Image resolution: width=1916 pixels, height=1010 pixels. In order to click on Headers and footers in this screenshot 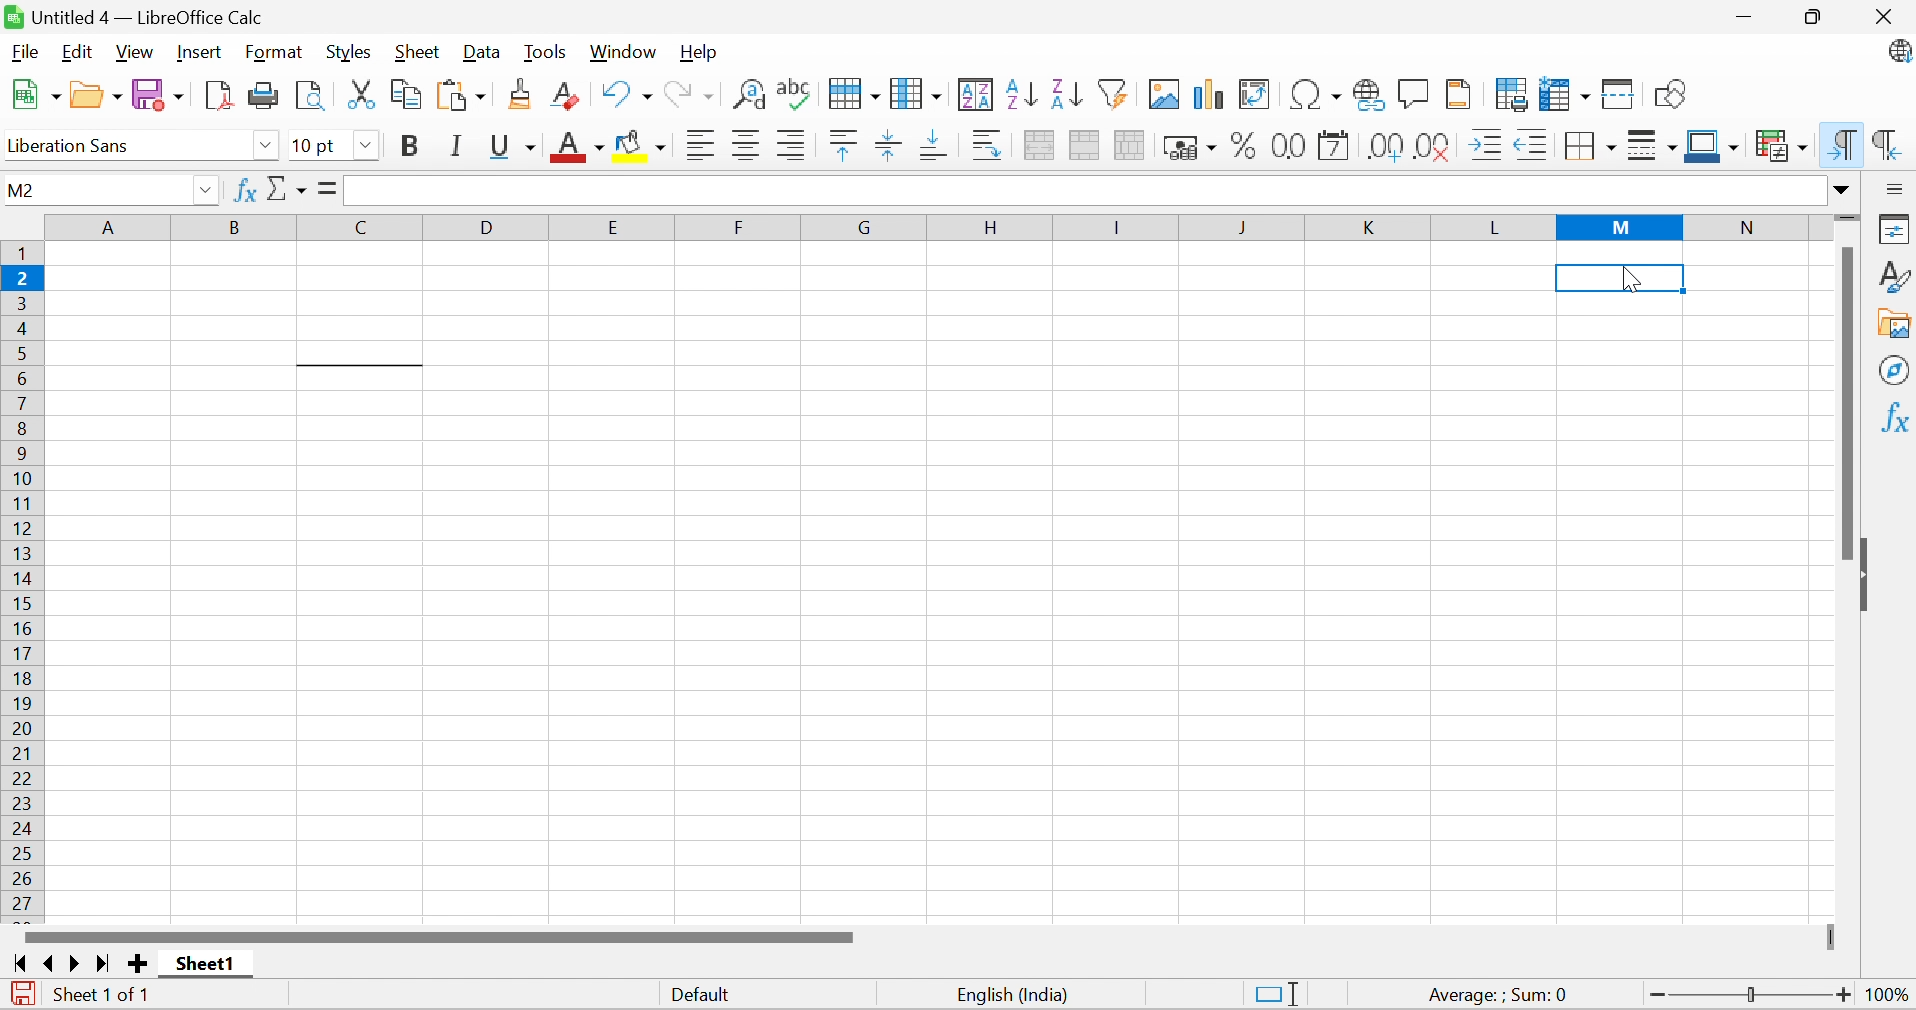, I will do `click(1458, 92)`.